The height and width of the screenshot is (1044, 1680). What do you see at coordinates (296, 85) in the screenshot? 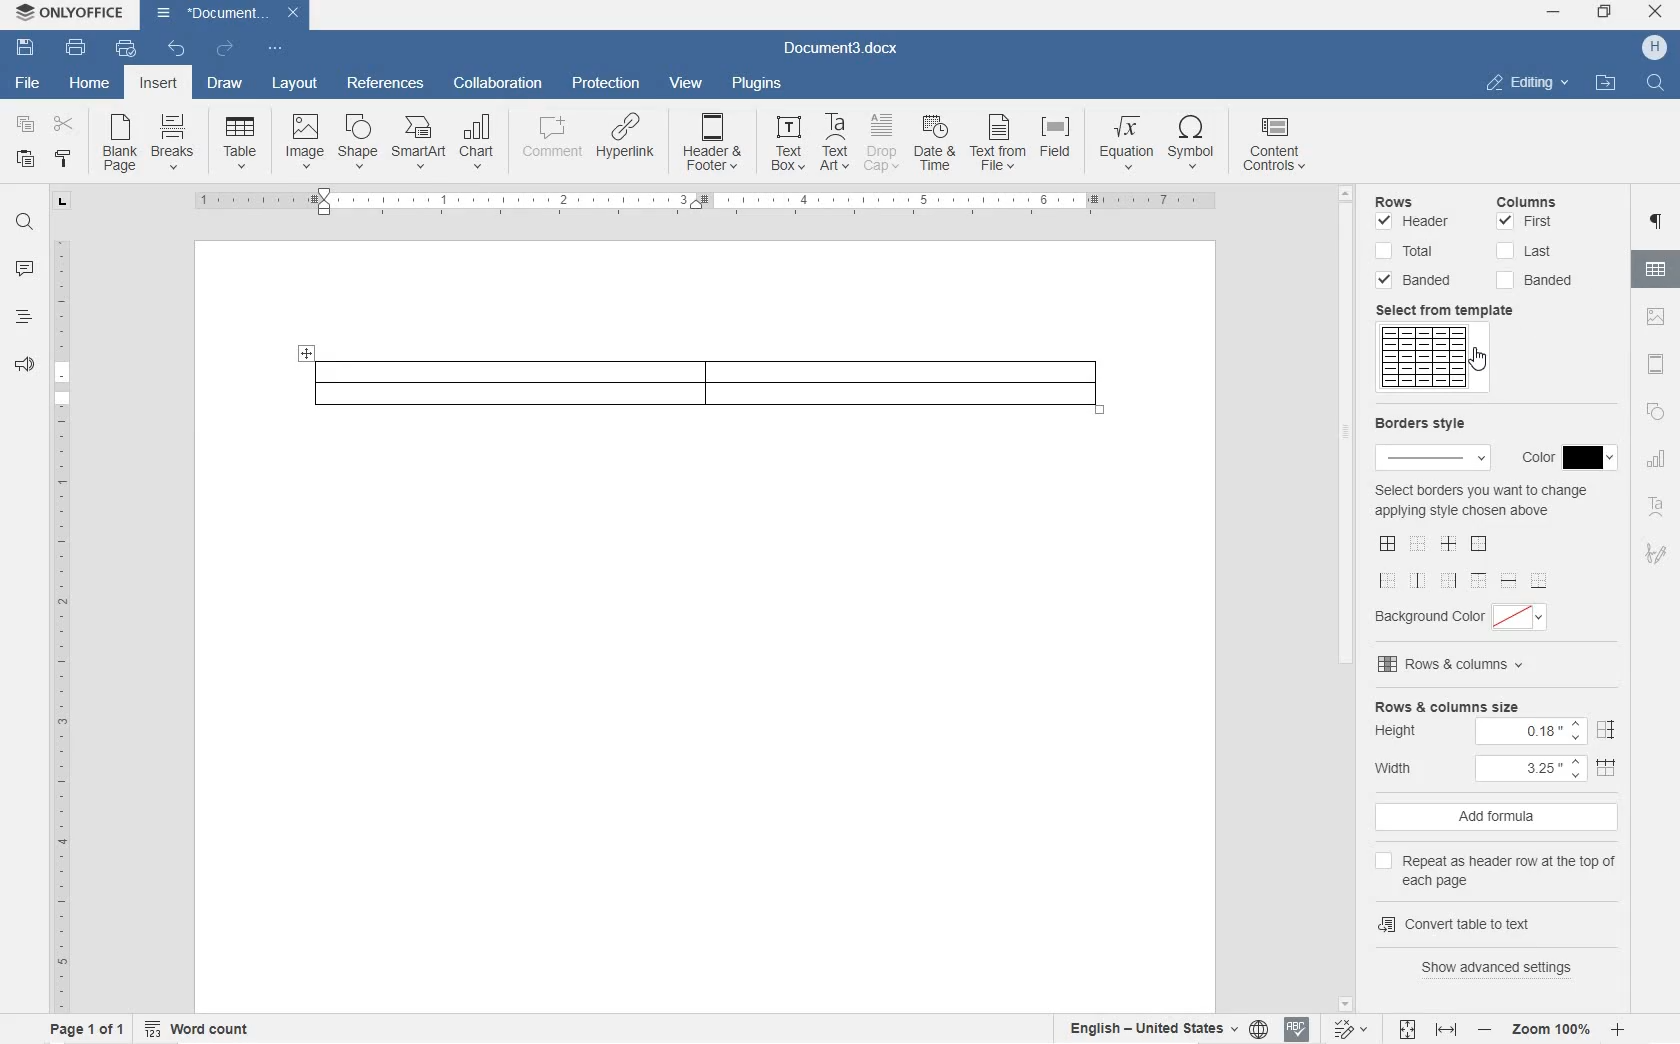
I see `LAYOUT` at bounding box center [296, 85].